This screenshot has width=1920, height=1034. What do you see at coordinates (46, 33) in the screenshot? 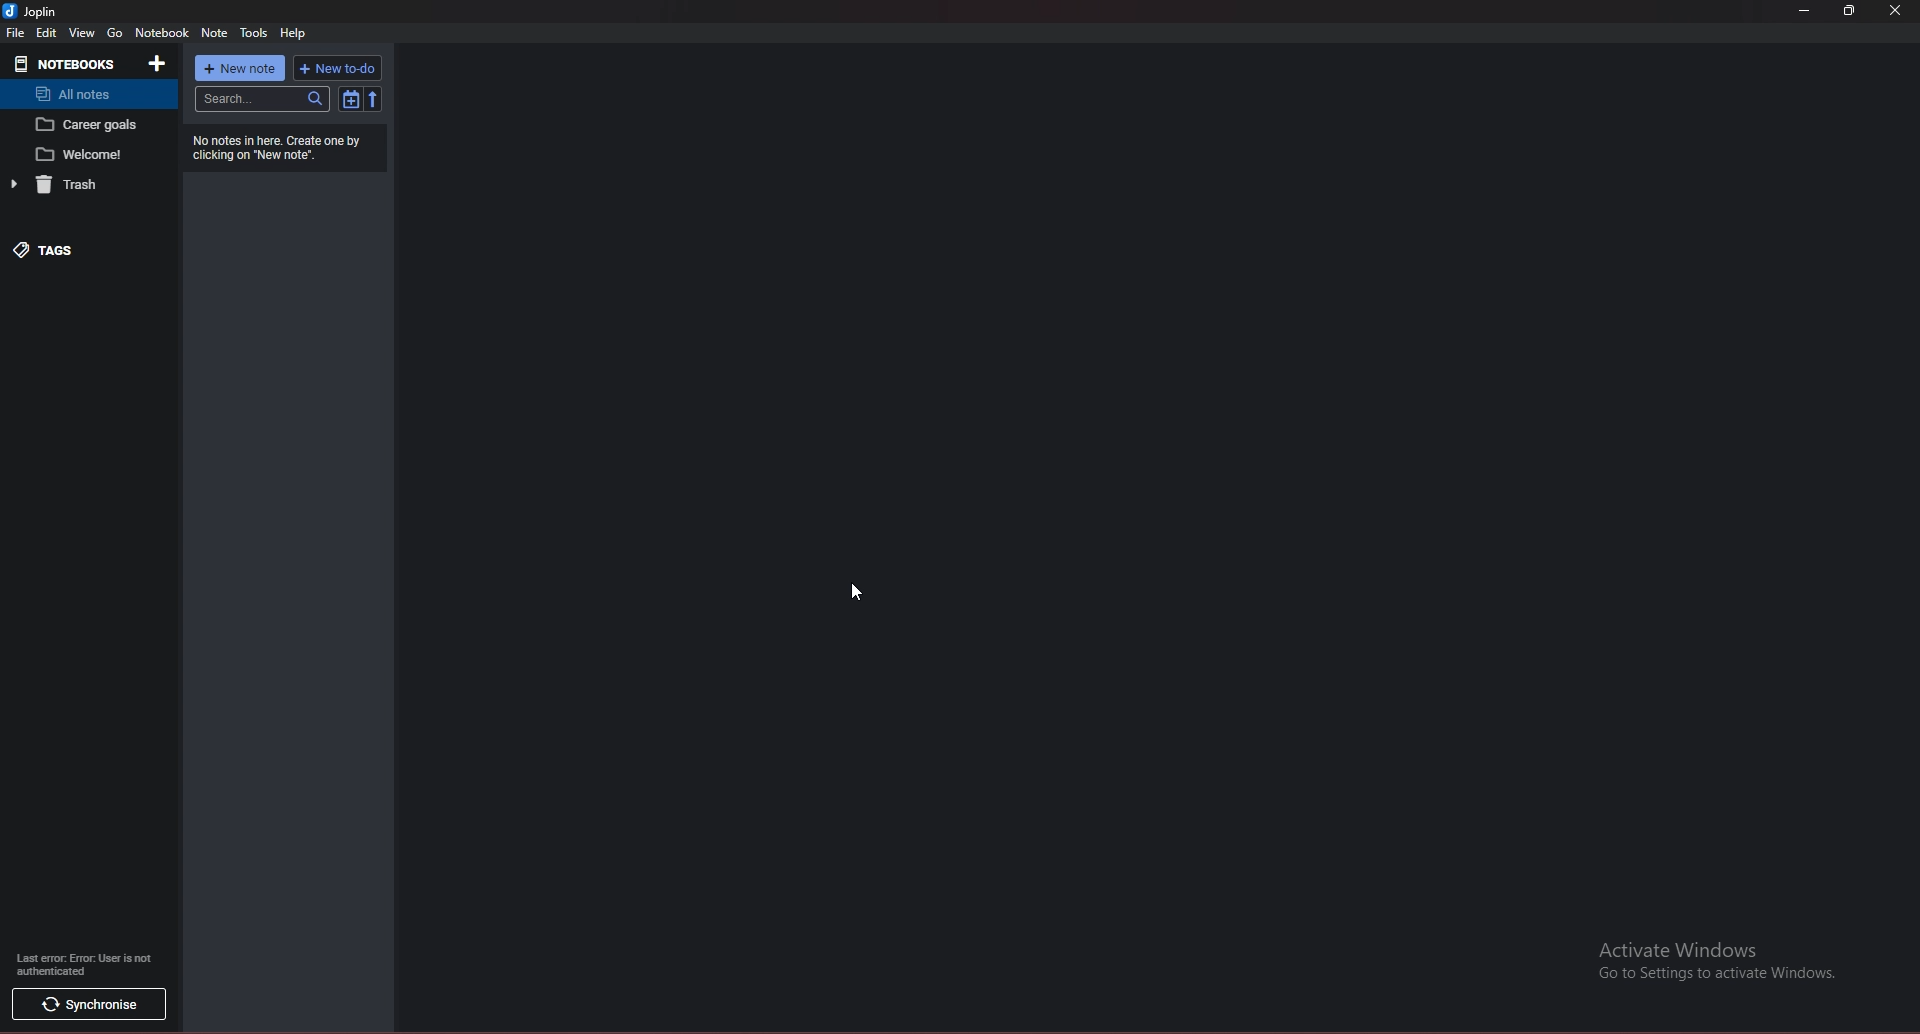
I see `edit` at bounding box center [46, 33].